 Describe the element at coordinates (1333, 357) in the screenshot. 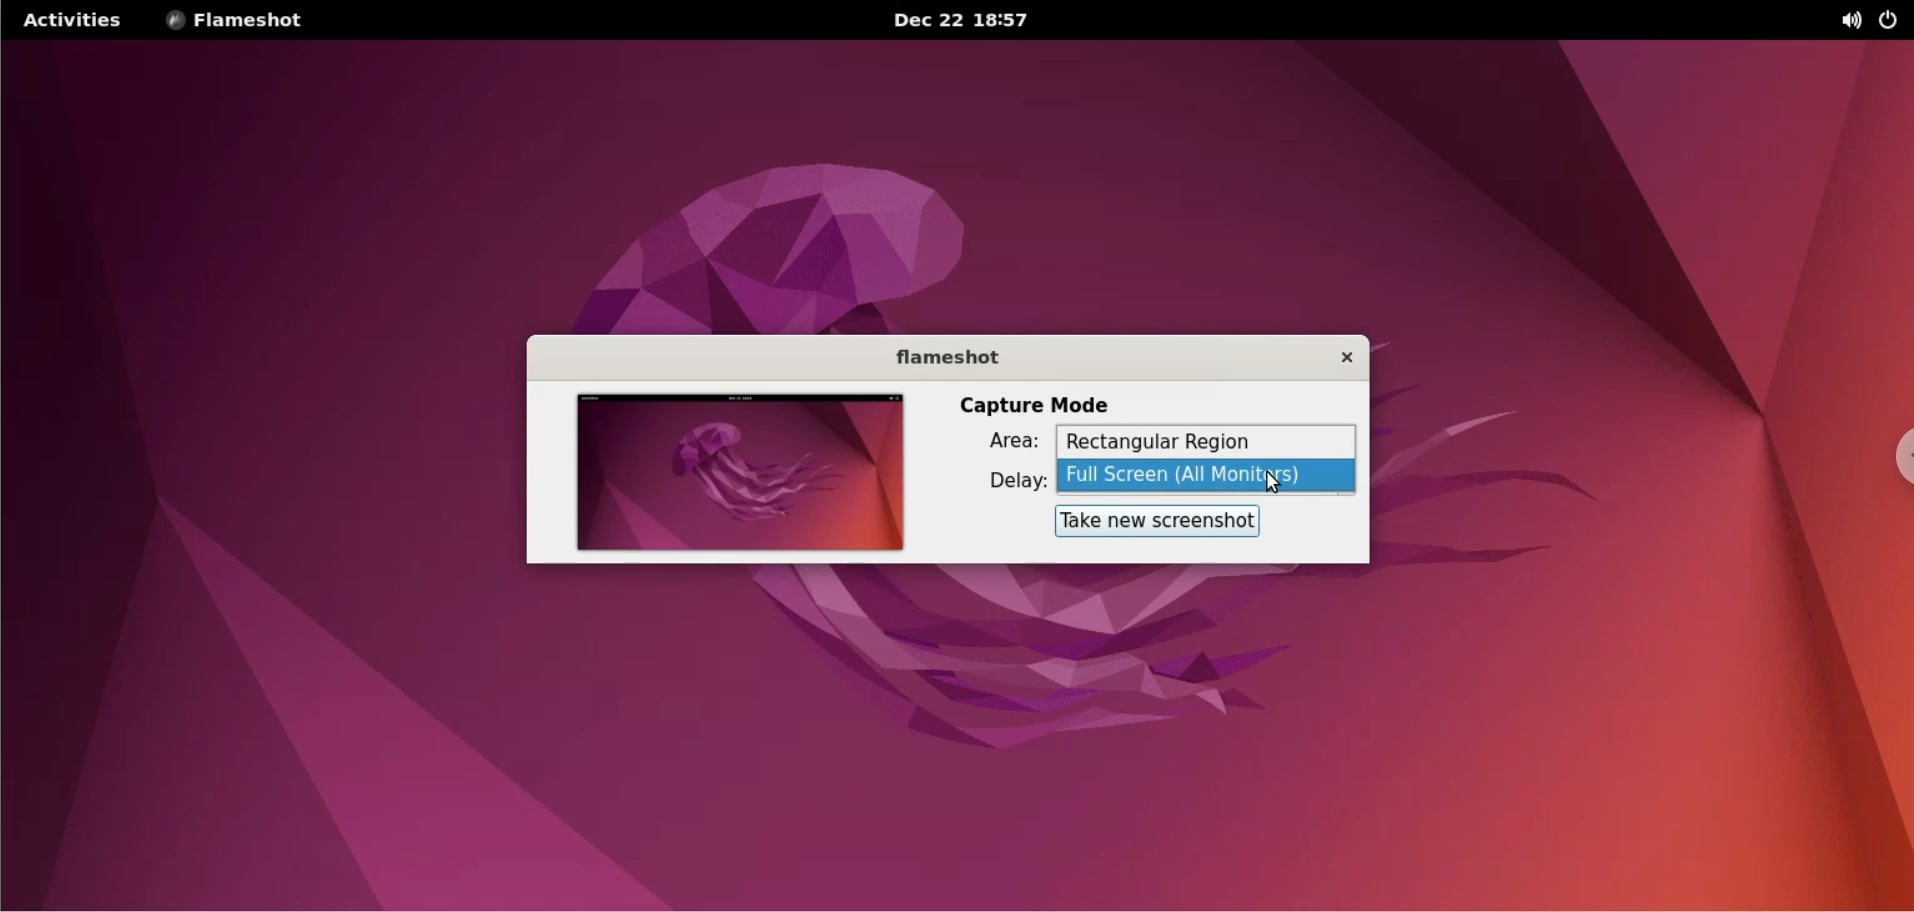

I see `close` at that location.